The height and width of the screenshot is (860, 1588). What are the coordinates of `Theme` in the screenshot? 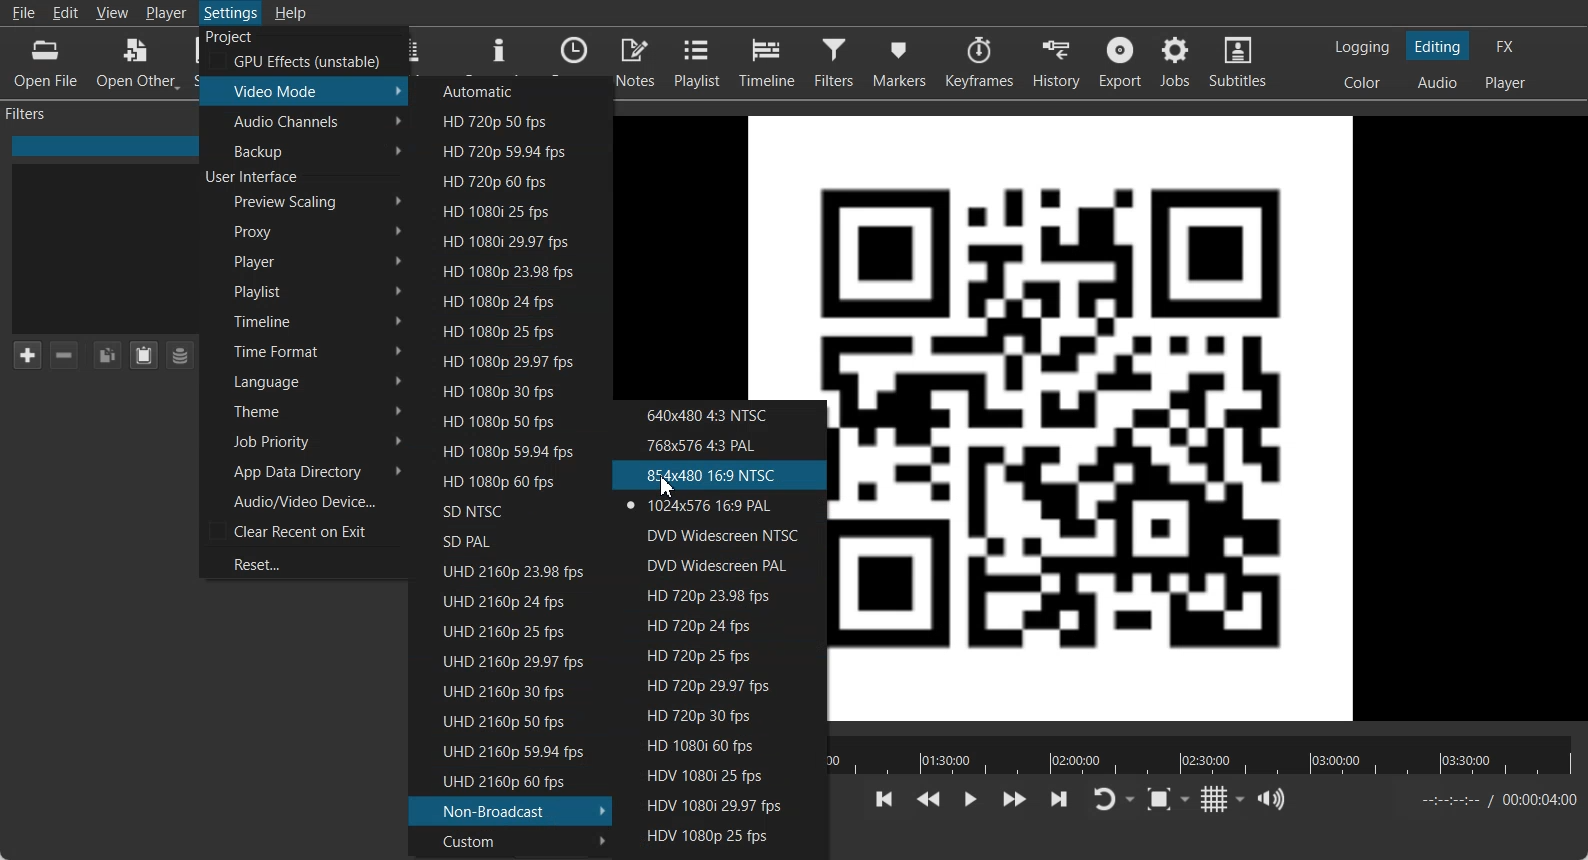 It's located at (302, 410).